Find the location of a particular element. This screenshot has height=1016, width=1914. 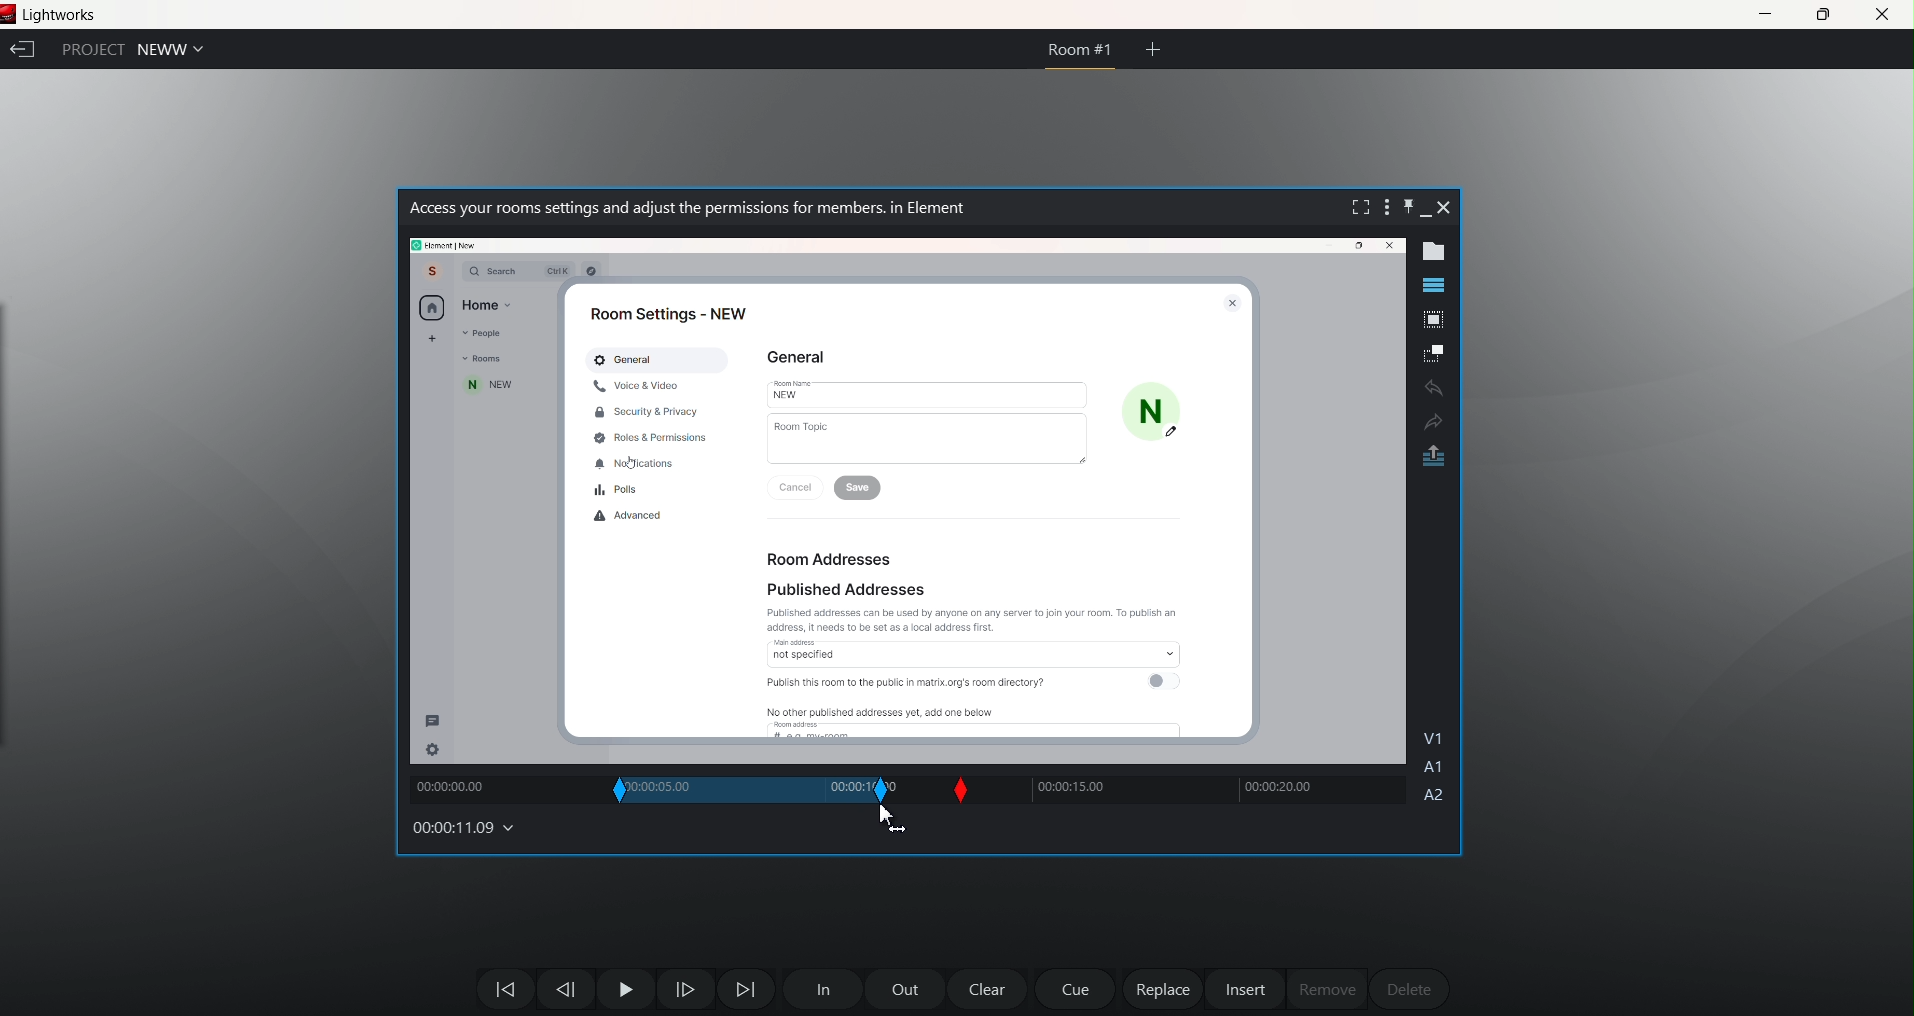

move backwards is located at coordinates (496, 985).